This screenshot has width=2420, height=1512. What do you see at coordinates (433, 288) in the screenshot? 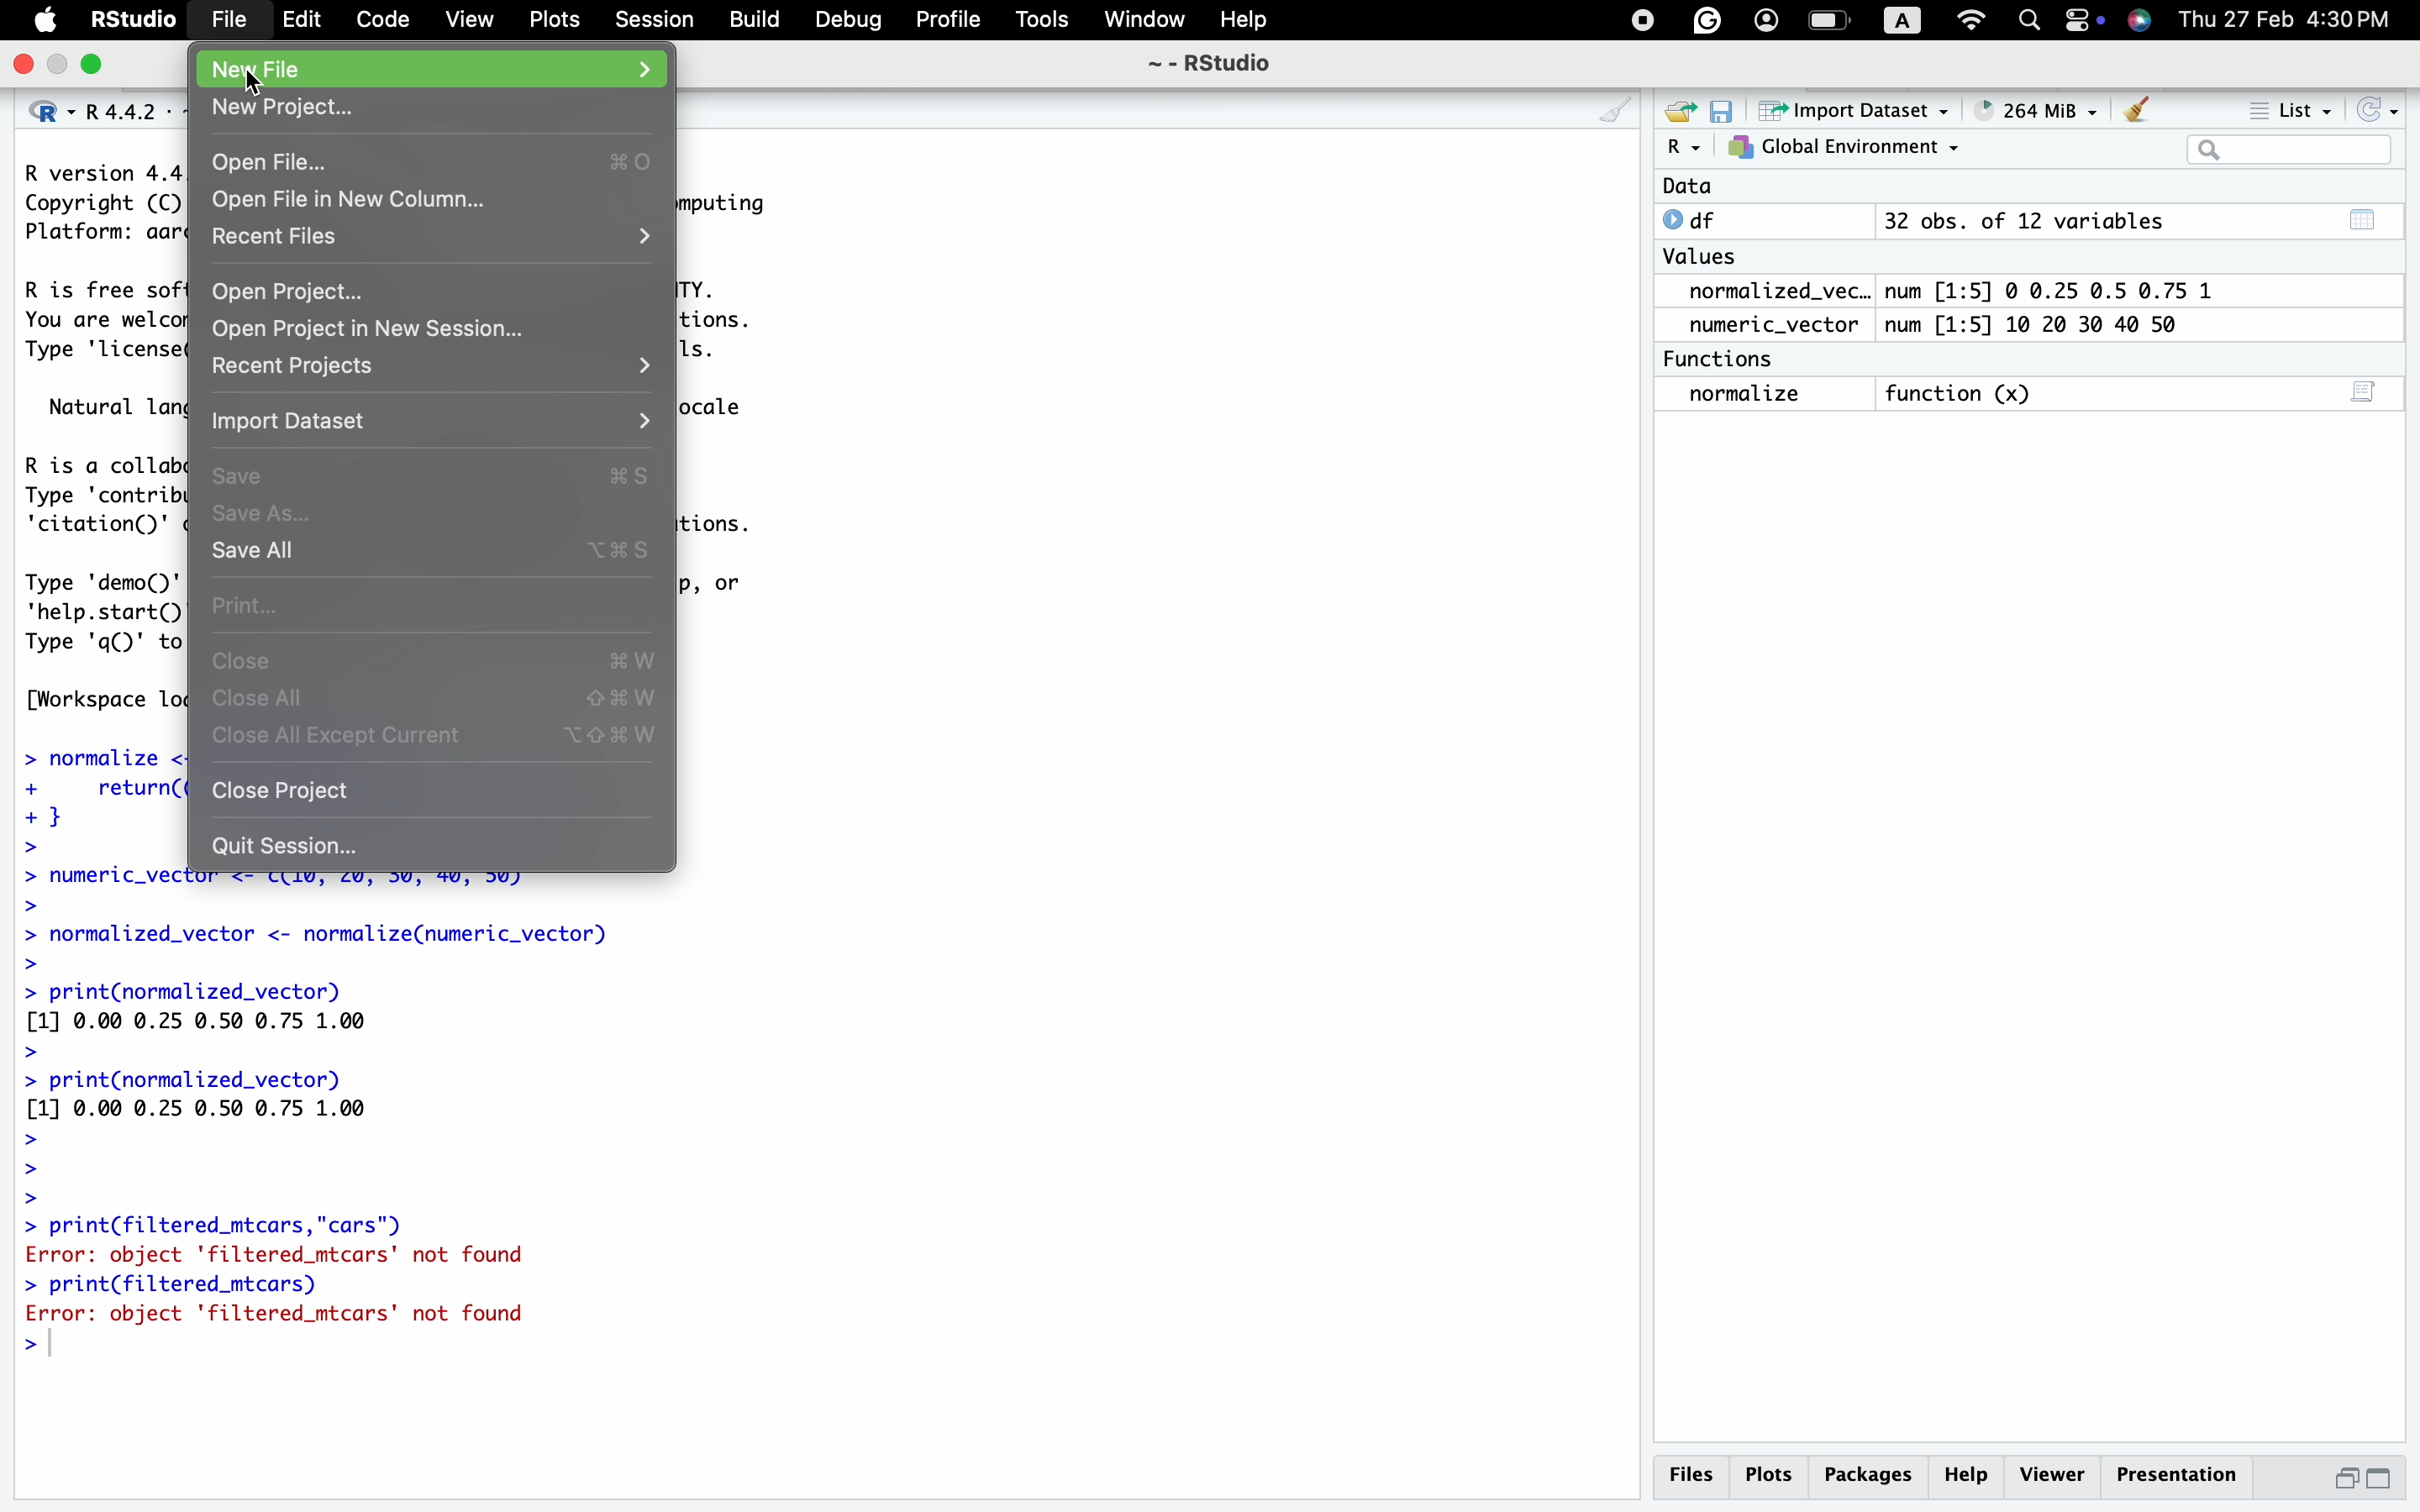
I see `Open project` at bounding box center [433, 288].